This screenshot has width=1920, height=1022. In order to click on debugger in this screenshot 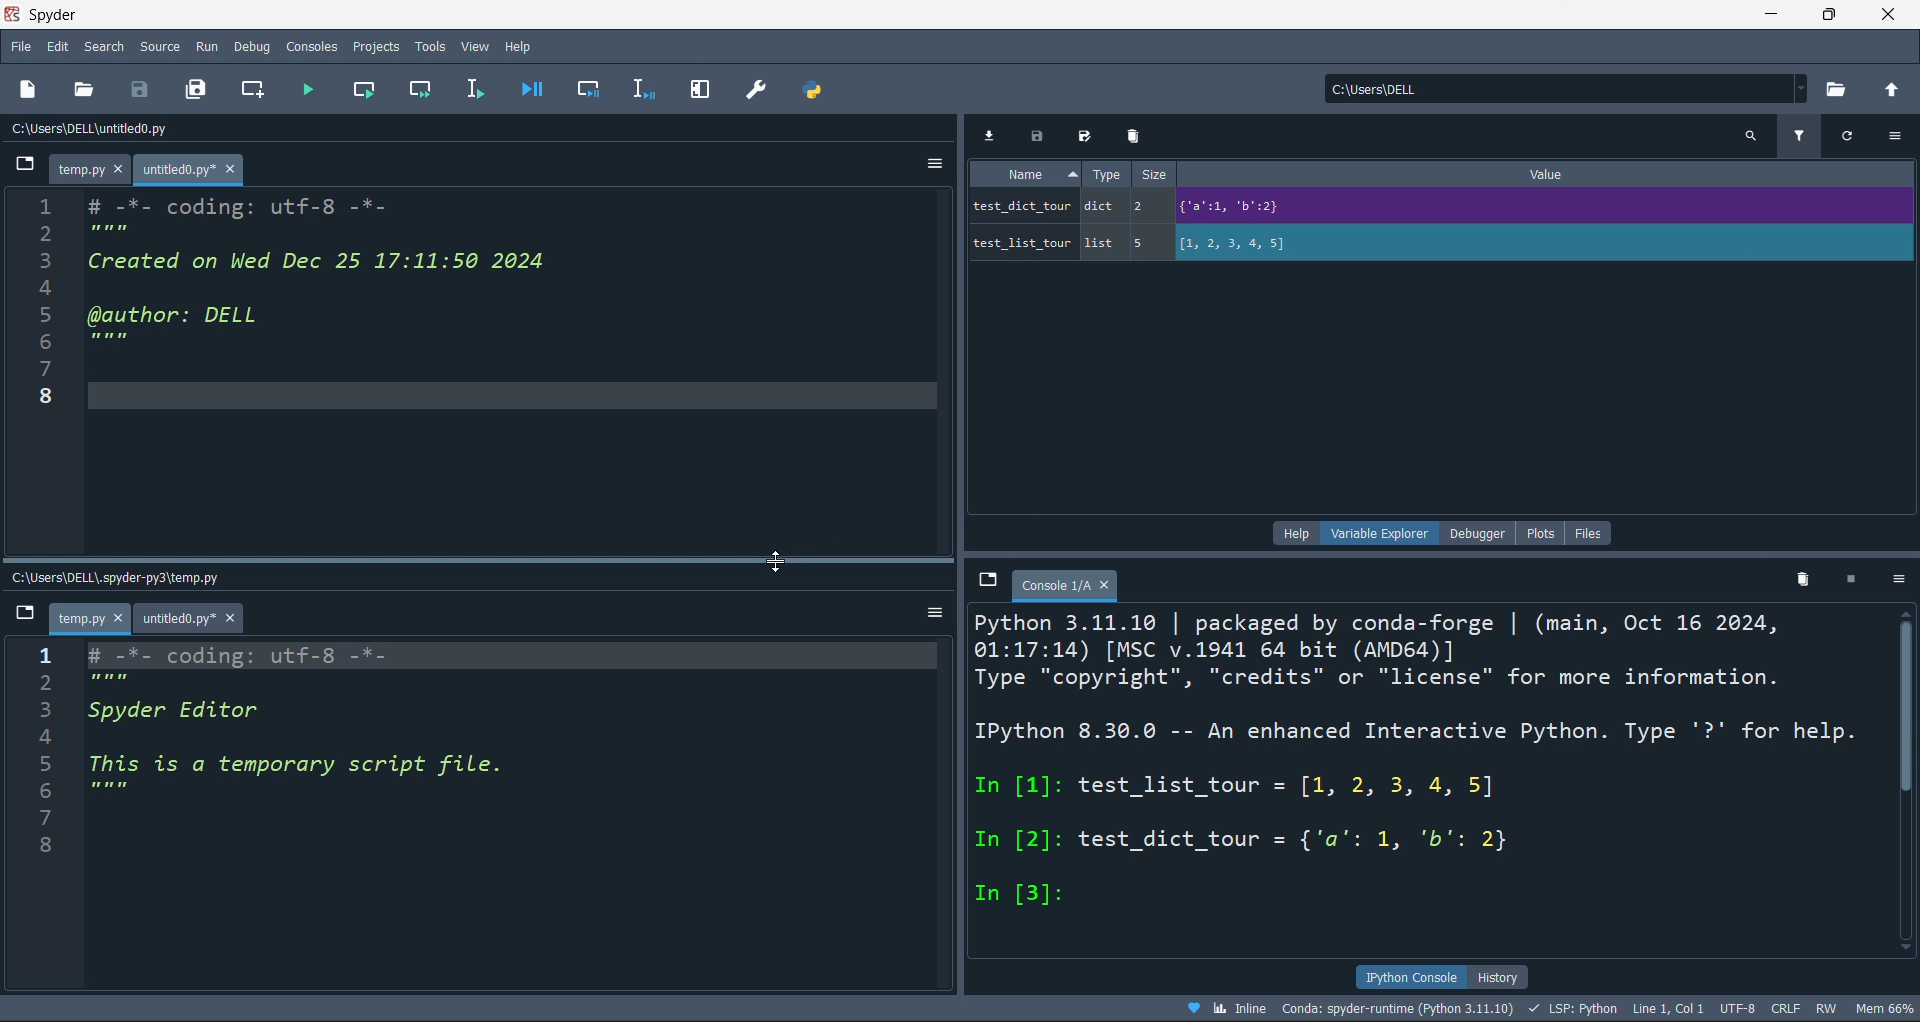, I will do `click(1472, 532)`.